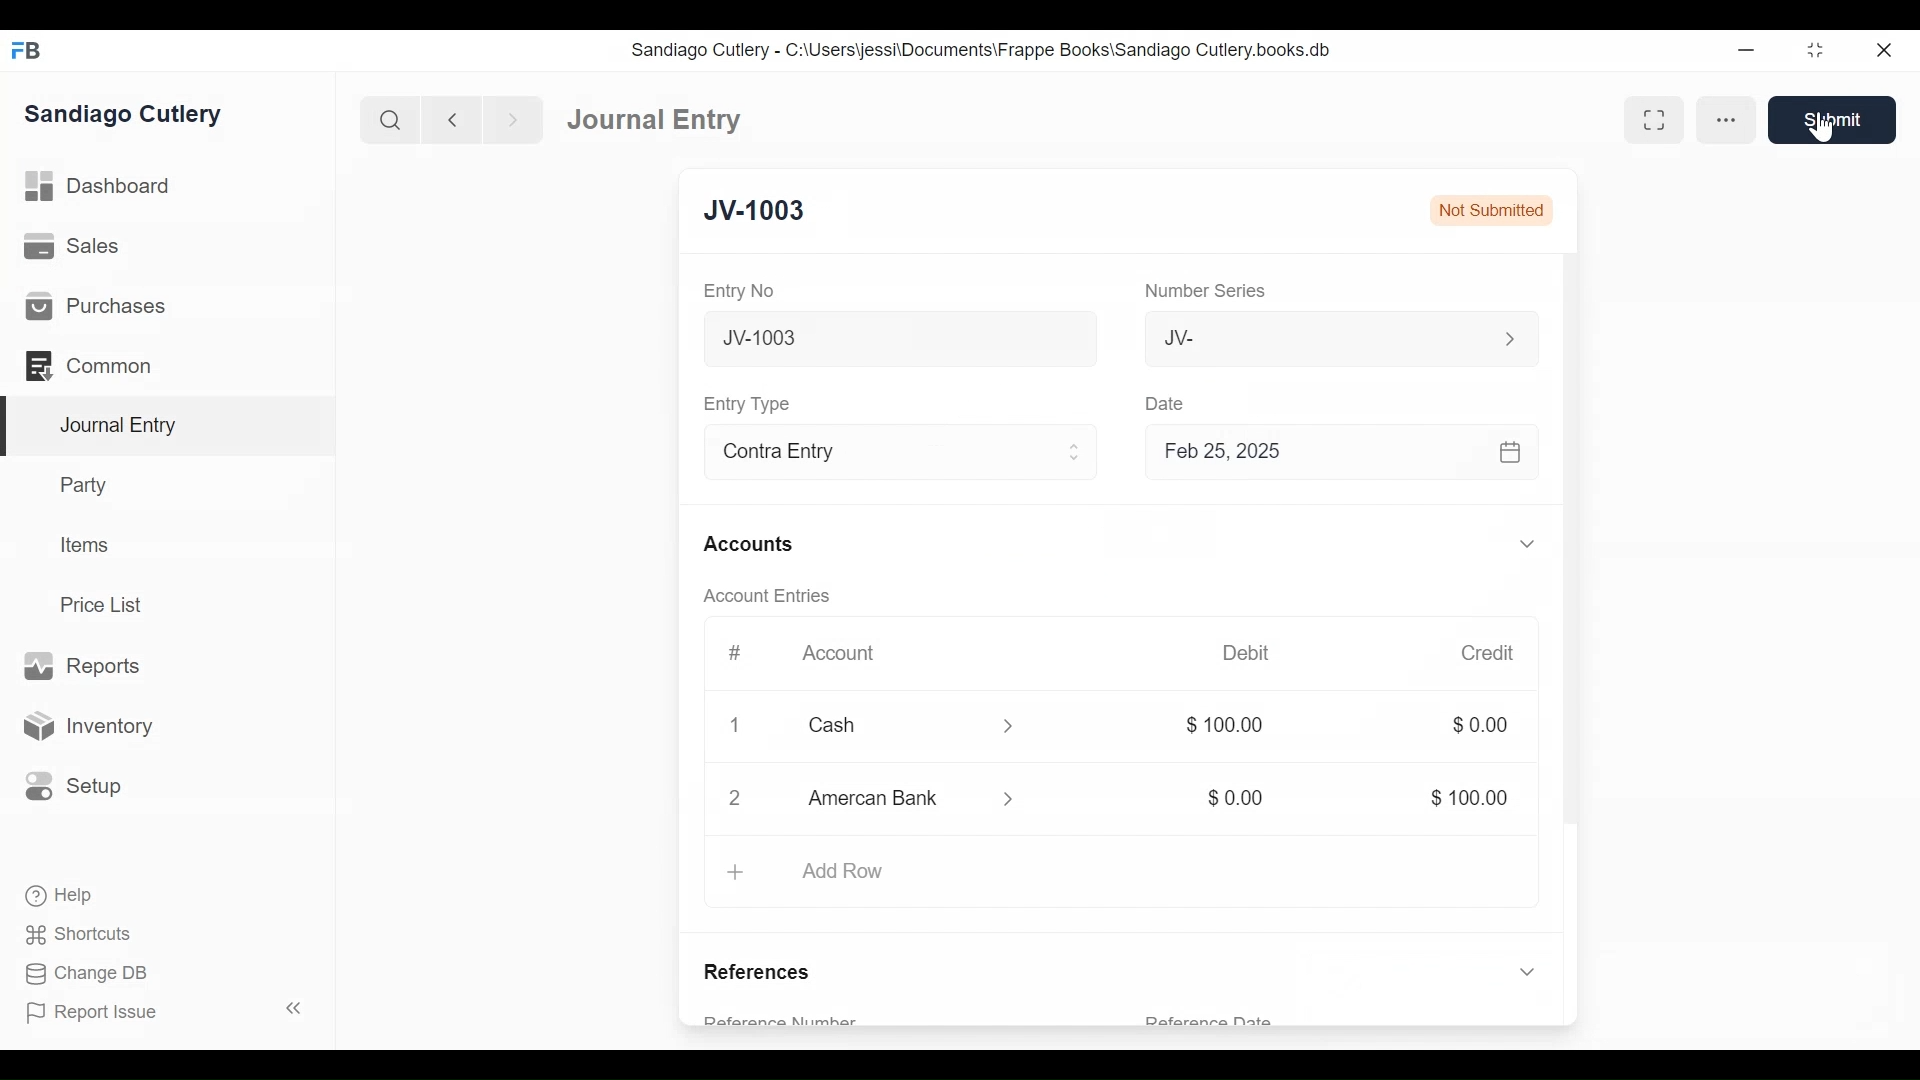 This screenshot has width=1920, height=1080. Describe the element at coordinates (87, 547) in the screenshot. I see `Items` at that location.